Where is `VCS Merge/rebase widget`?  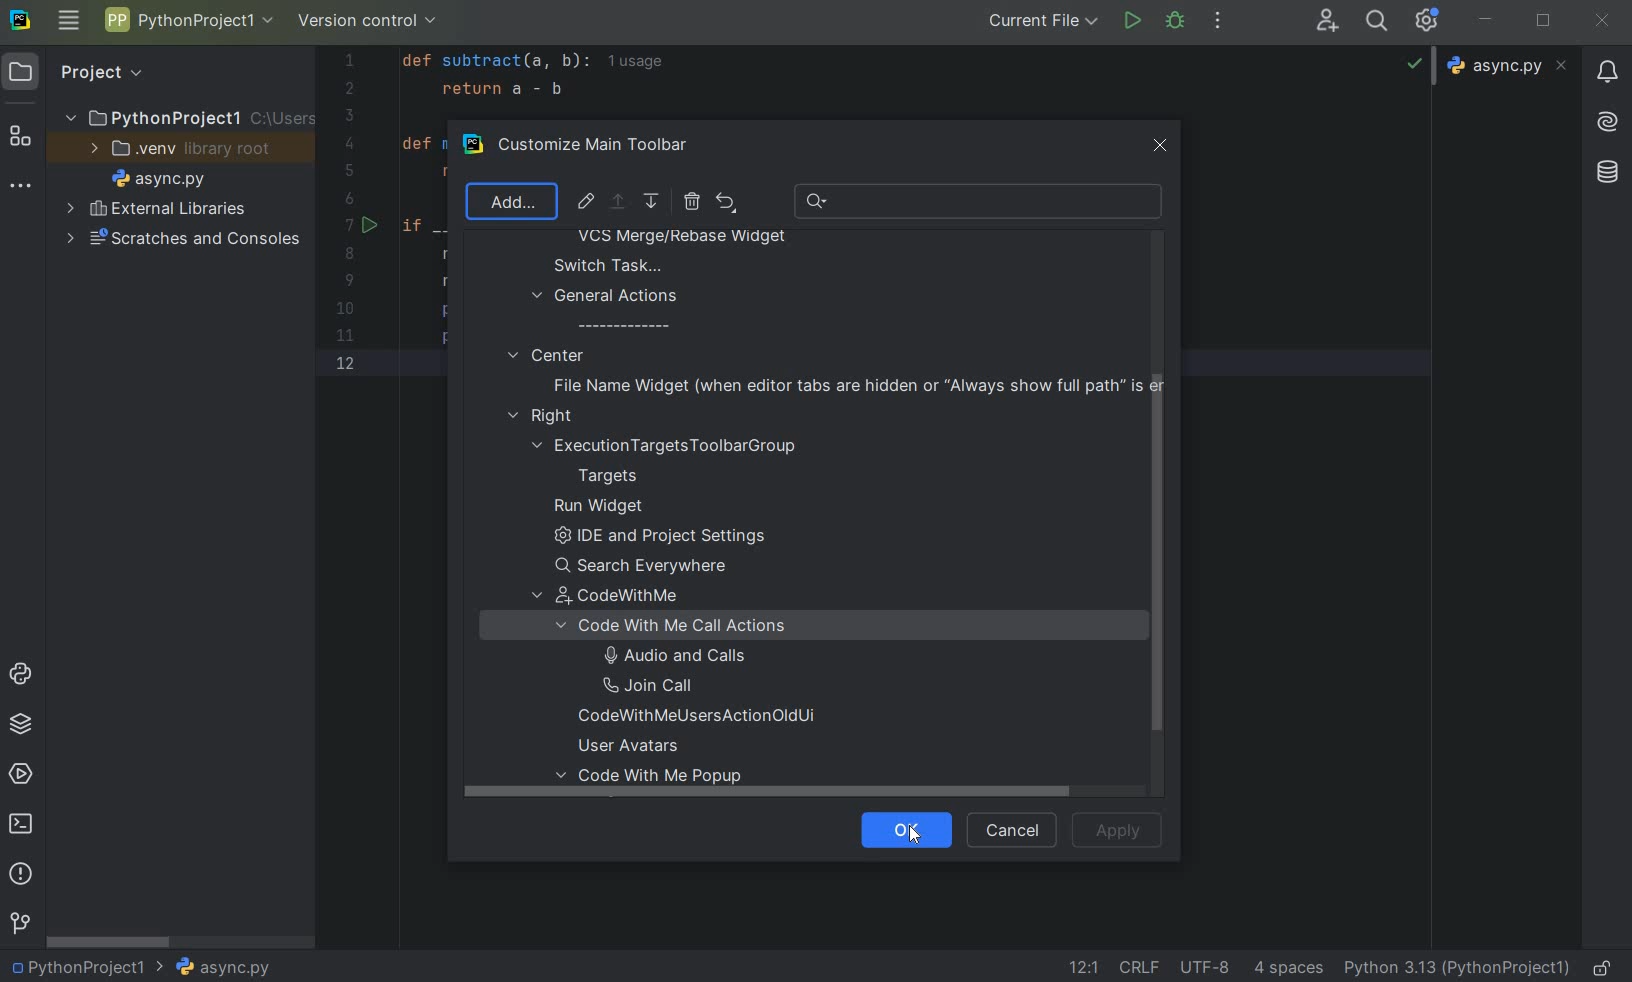
VCS Merge/rebase widget is located at coordinates (682, 238).